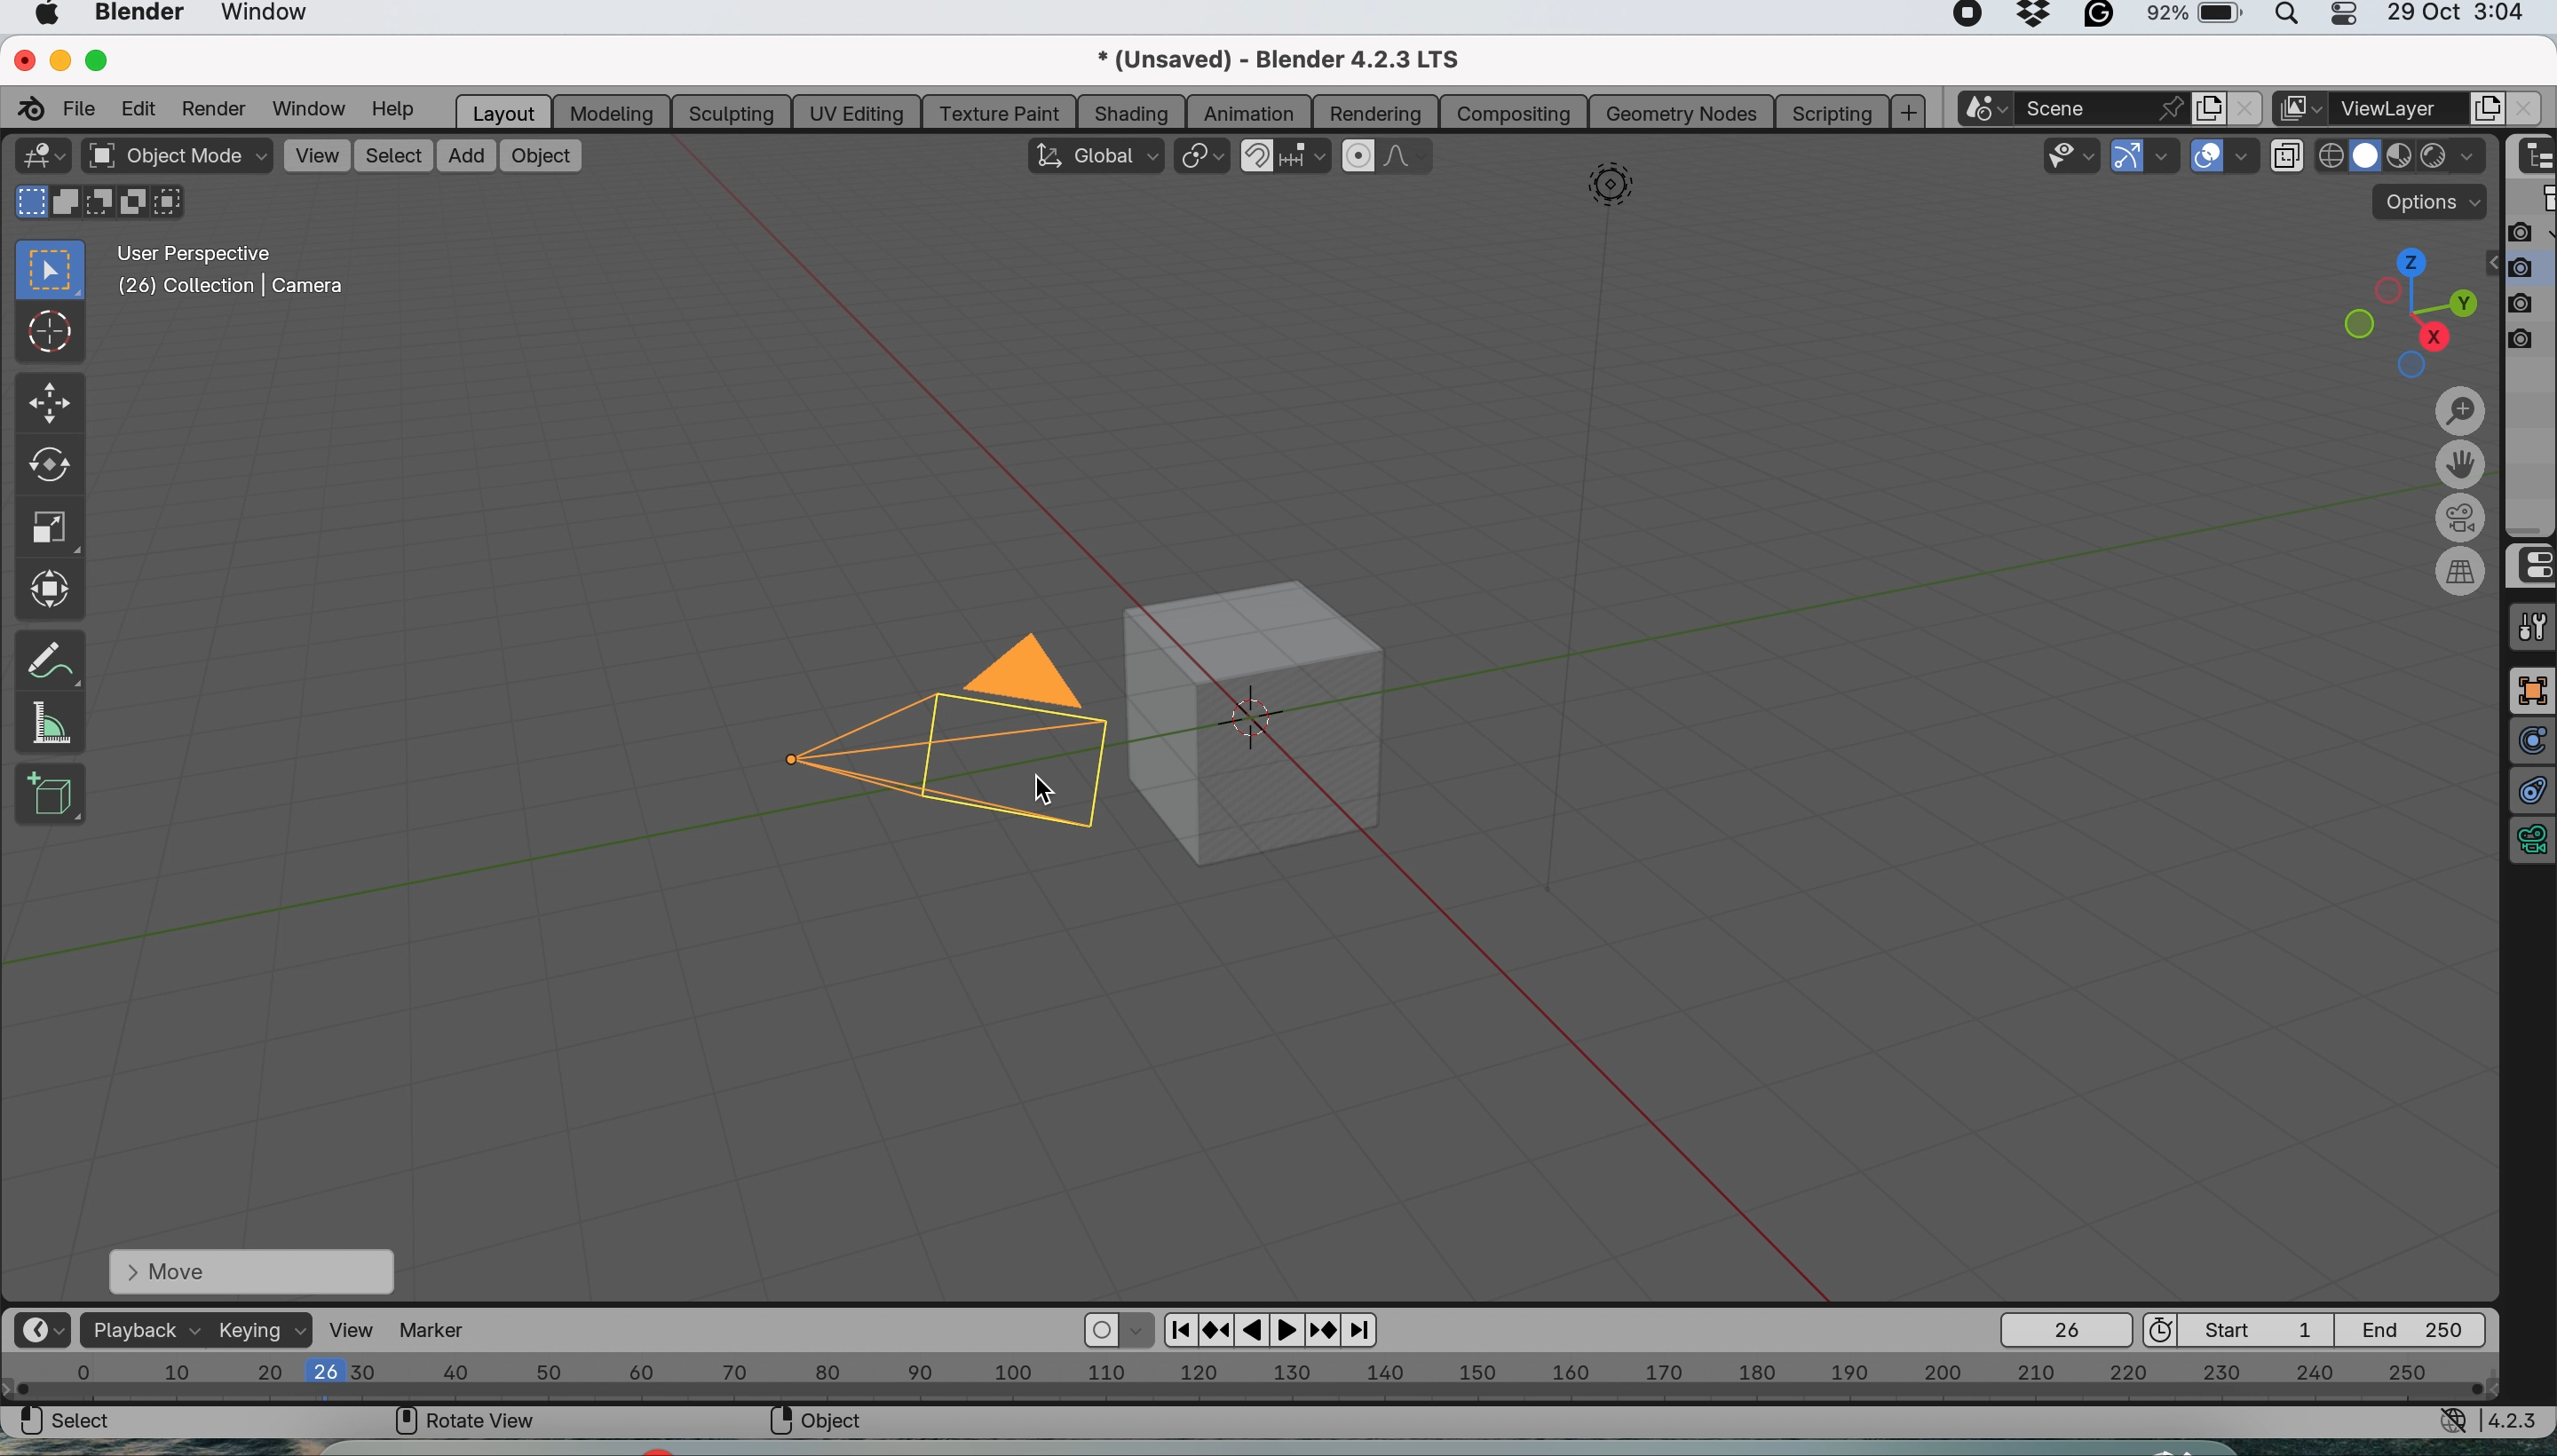  What do you see at coordinates (228, 270) in the screenshot?
I see `User perspective (26) | Camera` at bounding box center [228, 270].